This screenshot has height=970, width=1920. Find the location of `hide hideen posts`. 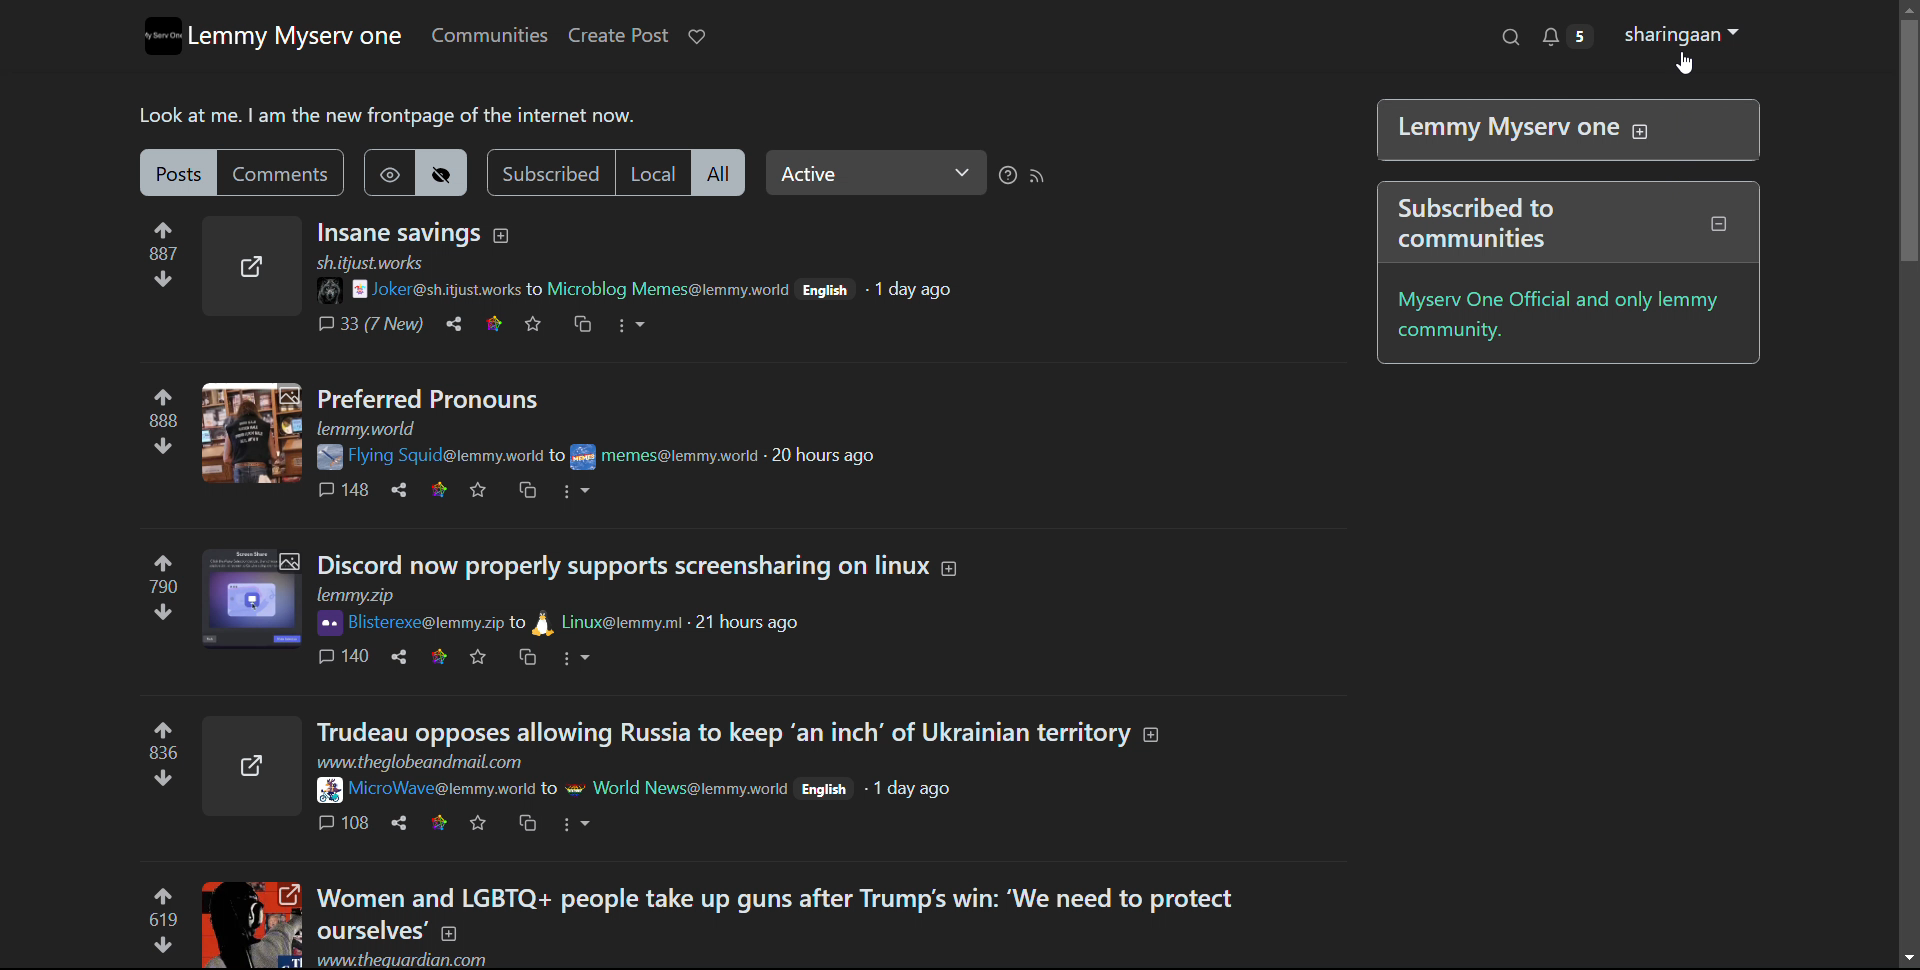

hide hideen posts is located at coordinates (442, 172).